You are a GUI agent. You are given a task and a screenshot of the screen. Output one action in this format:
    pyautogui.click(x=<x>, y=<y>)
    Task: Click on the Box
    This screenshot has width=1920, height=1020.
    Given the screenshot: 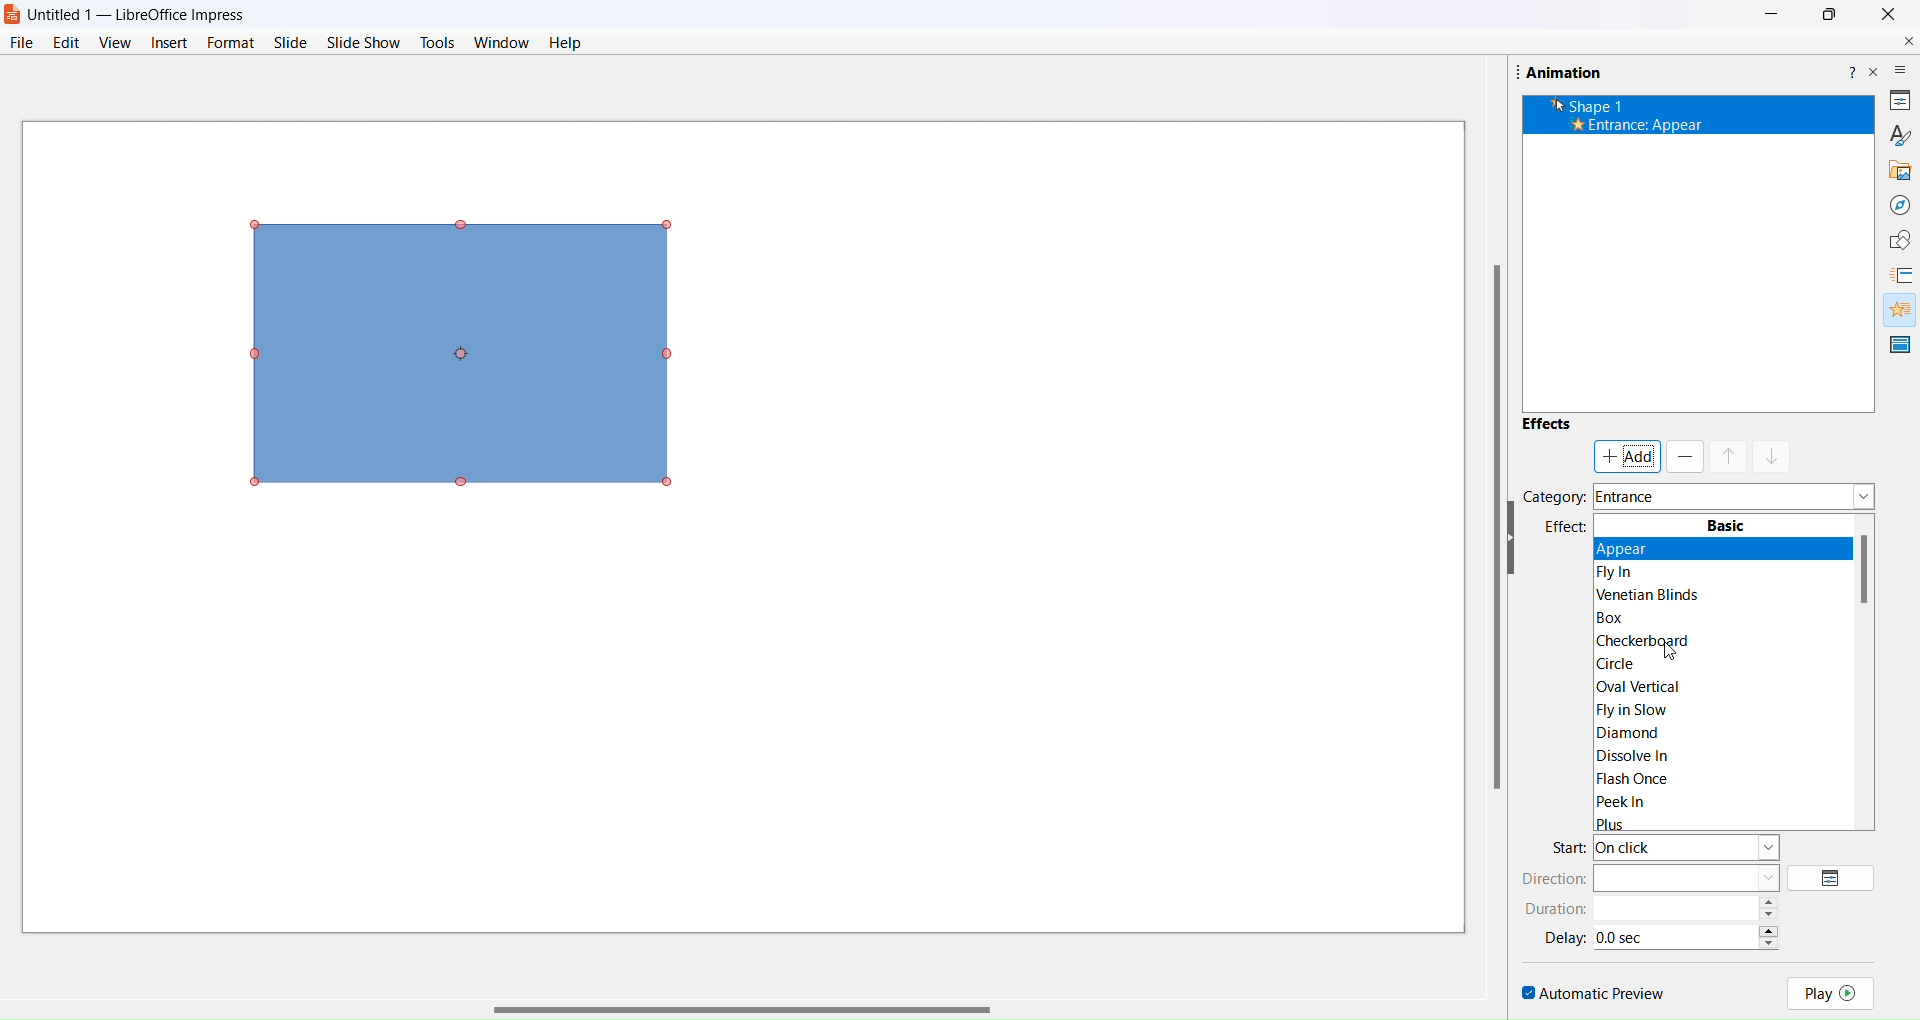 What is the action you would take?
    pyautogui.click(x=1619, y=616)
    